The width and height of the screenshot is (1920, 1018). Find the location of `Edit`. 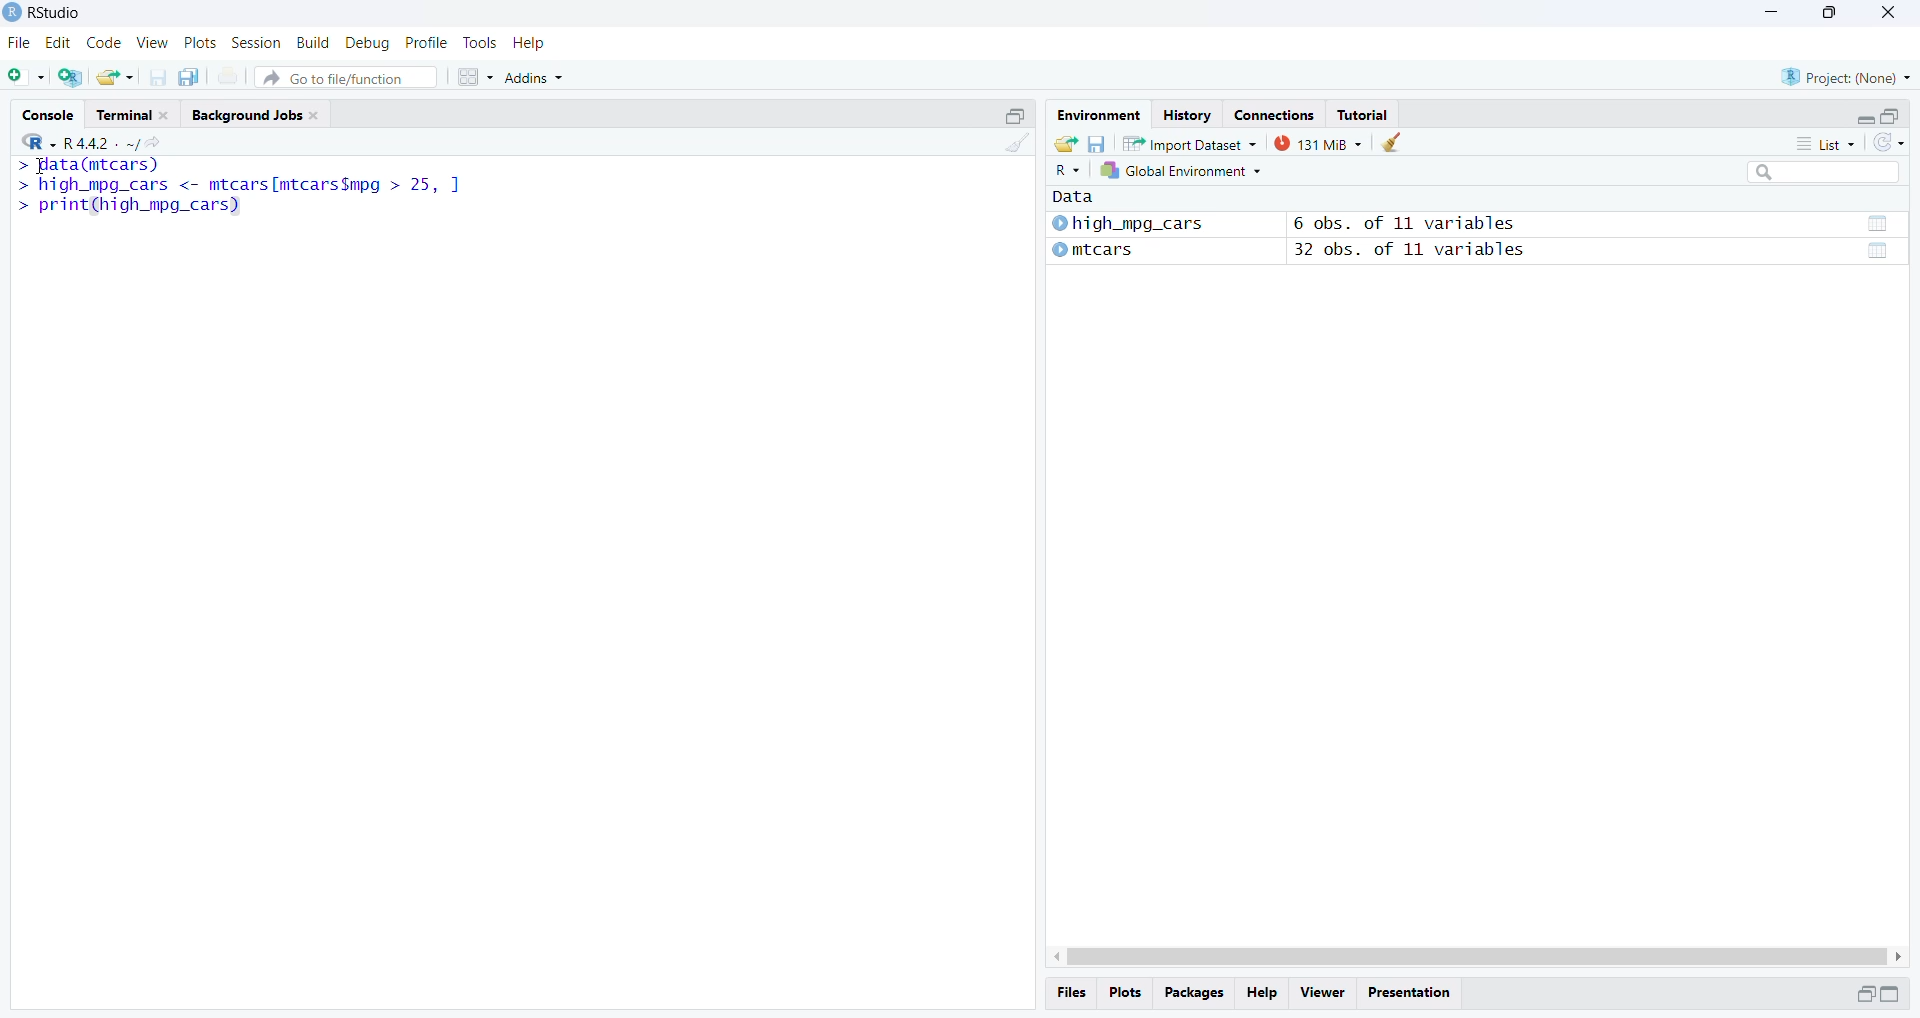

Edit is located at coordinates (60, 43).